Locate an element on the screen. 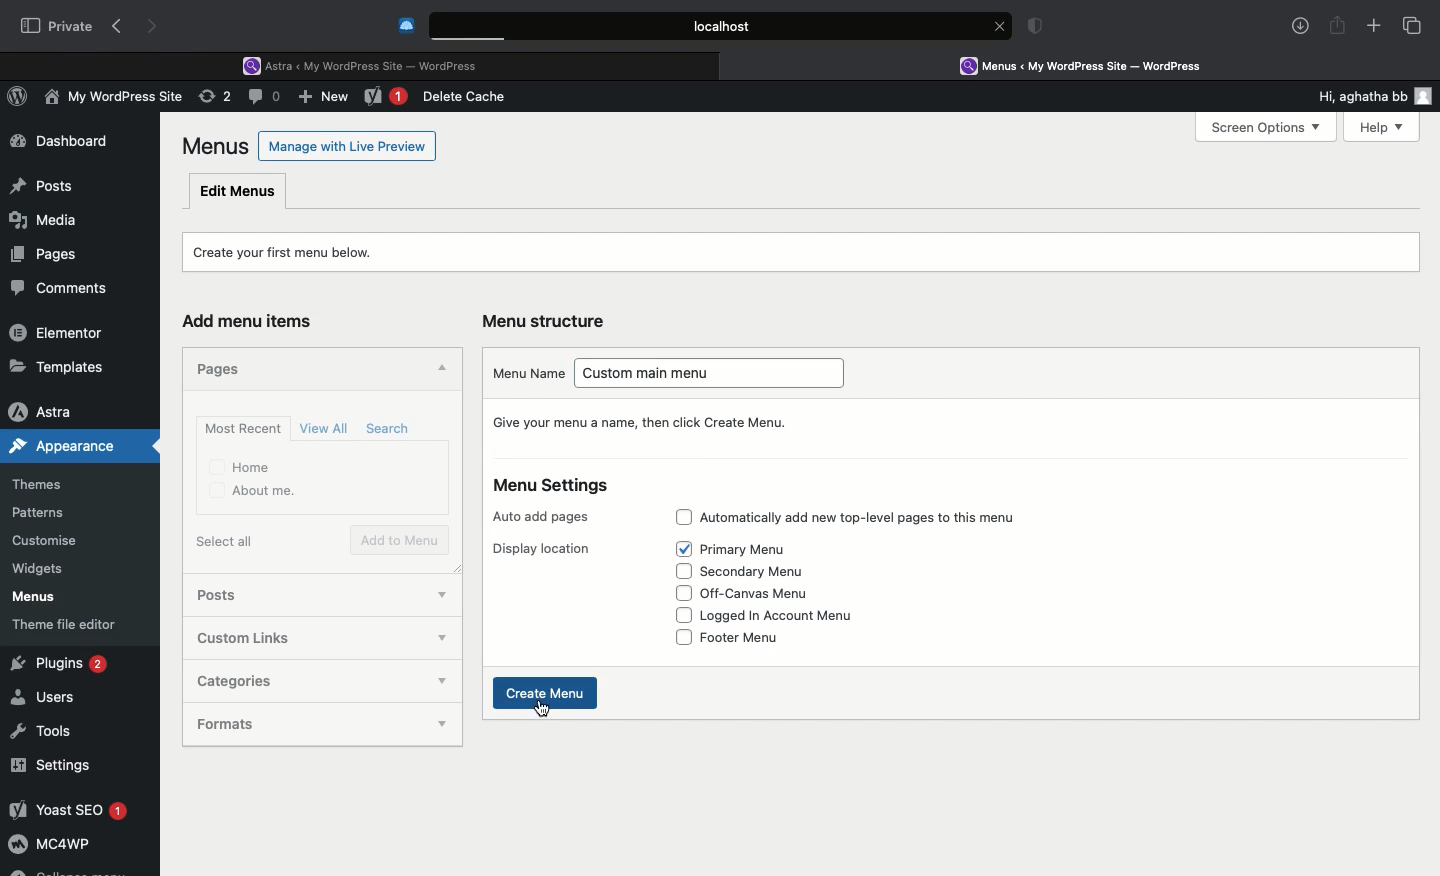 This screenshot has width=1440, height=876. Footer menu is located at coordinates (757, 636).